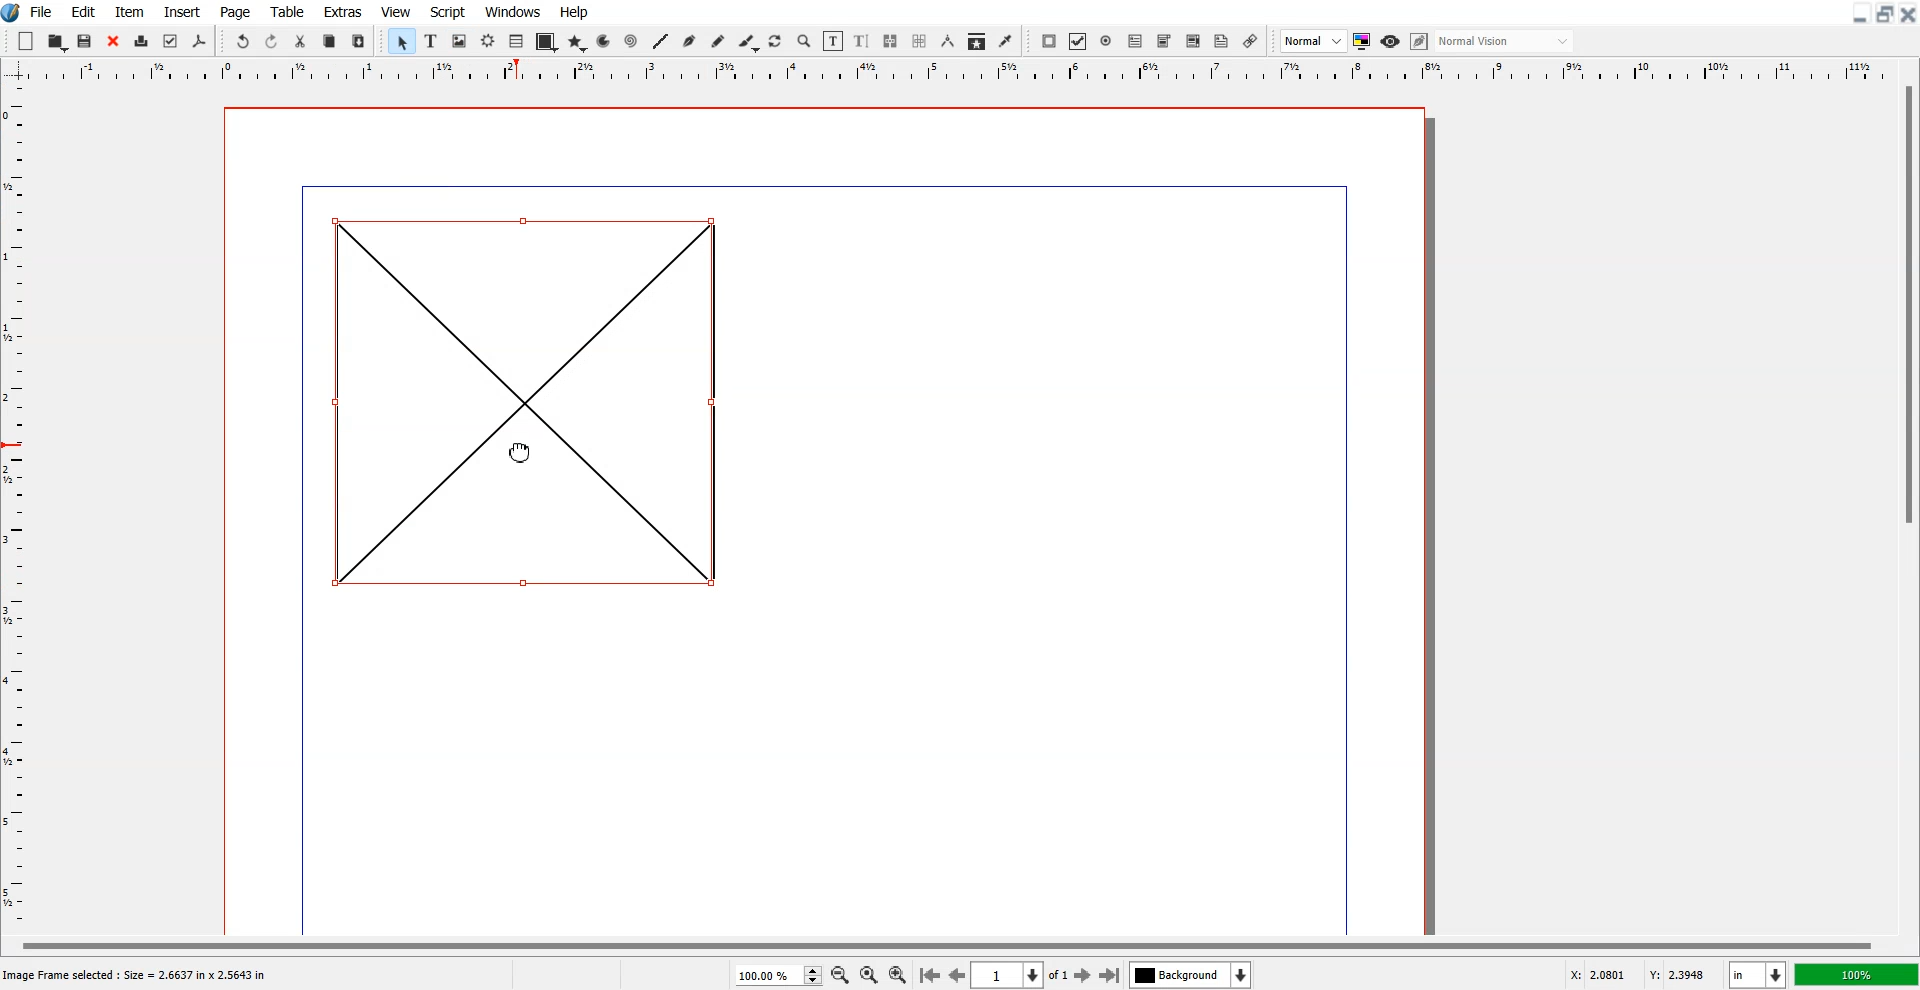 The width and height of the screenshot is (1920, 990). Describe the element at coordinates (890, 41) in the screenshot. I see `Link Text frame` at that location.